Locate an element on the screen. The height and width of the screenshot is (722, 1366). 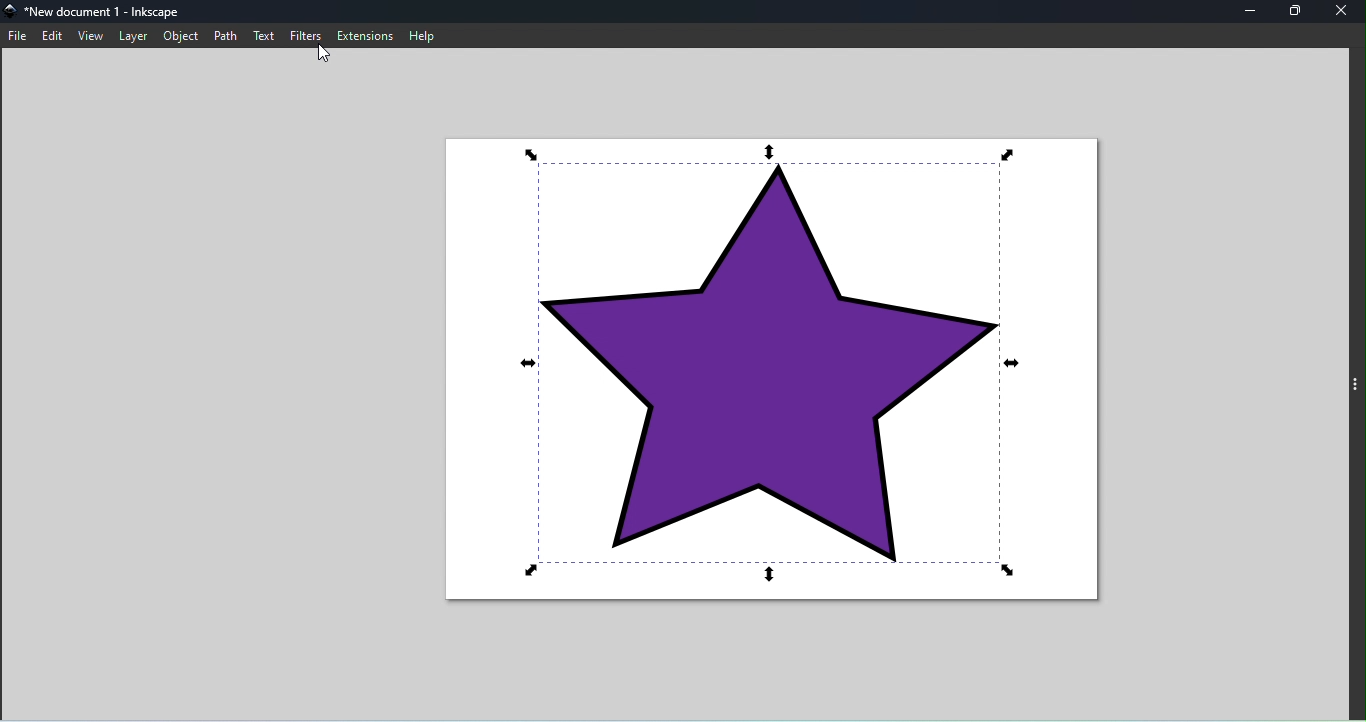
extensions is located at coordinates (364, 34).